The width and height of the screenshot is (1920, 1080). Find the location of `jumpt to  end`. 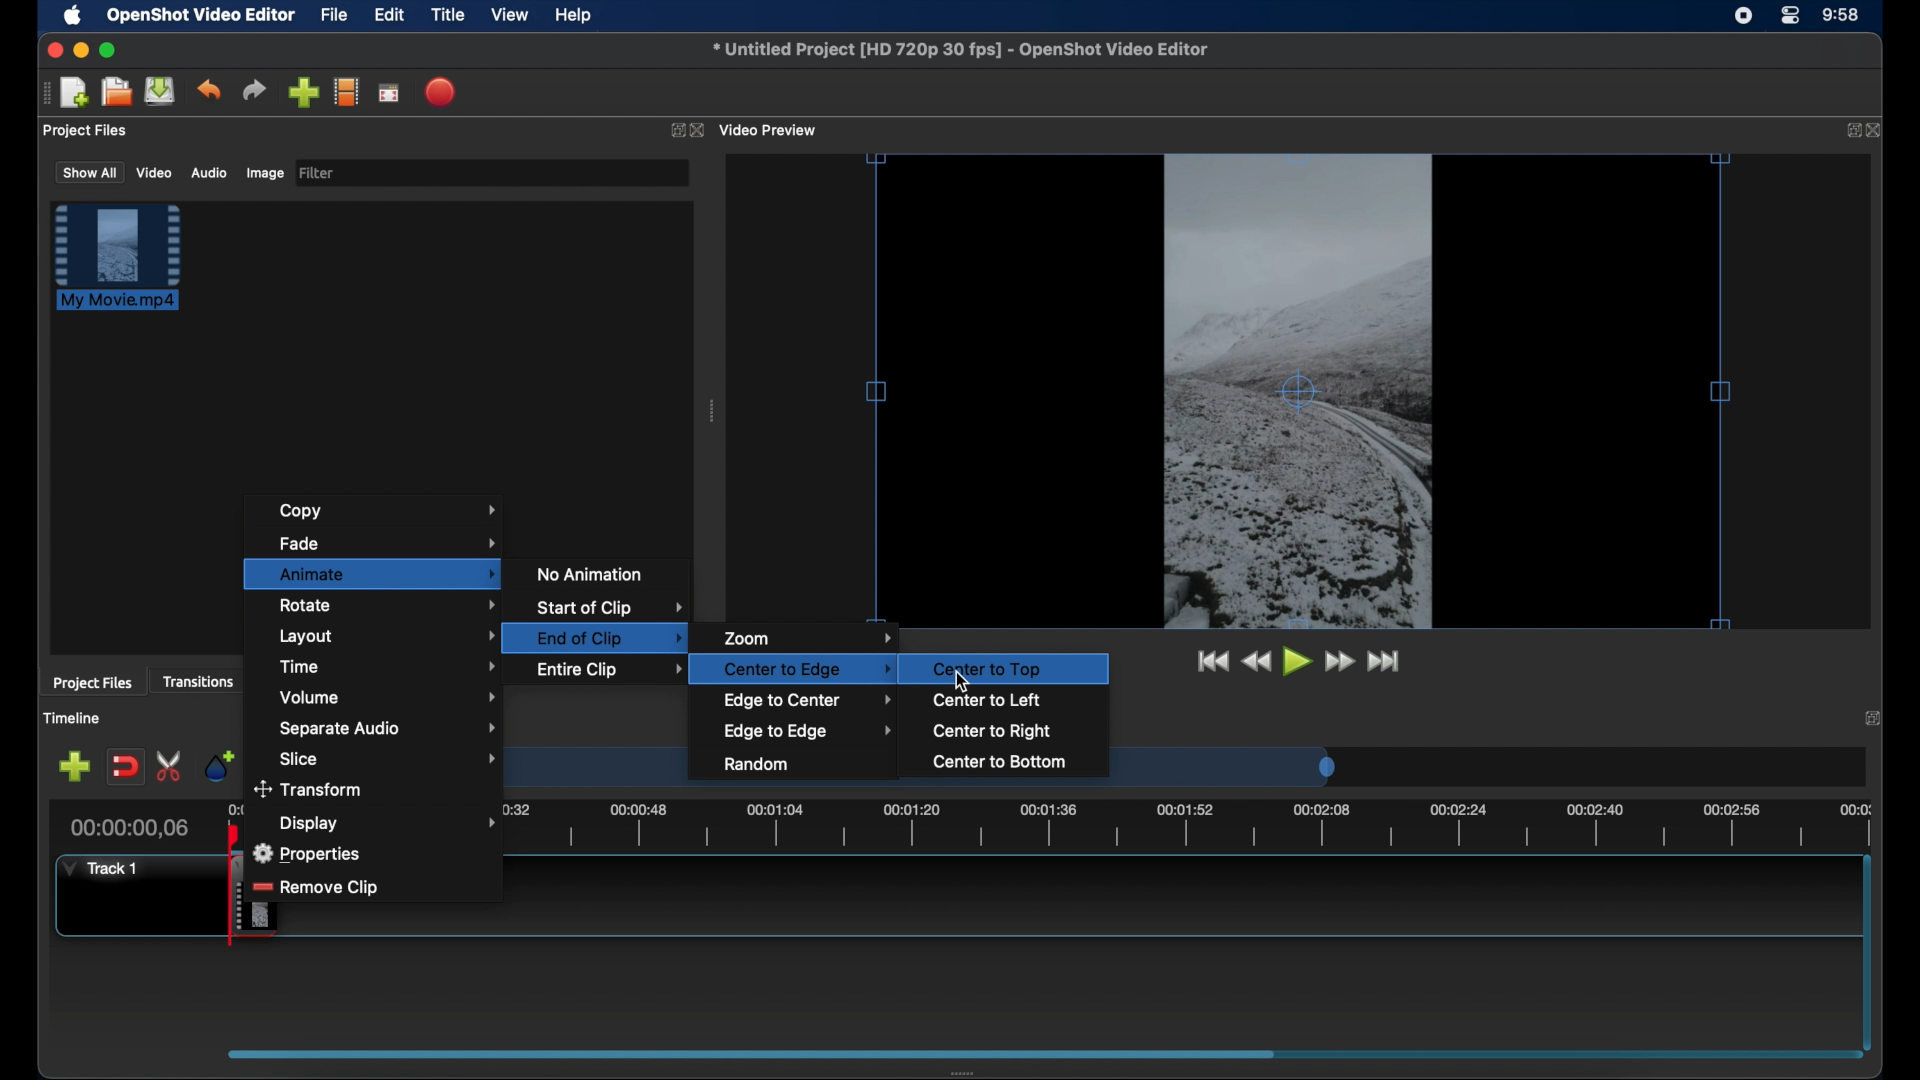

jumpt to  end is located at coordinates (1385, 661).